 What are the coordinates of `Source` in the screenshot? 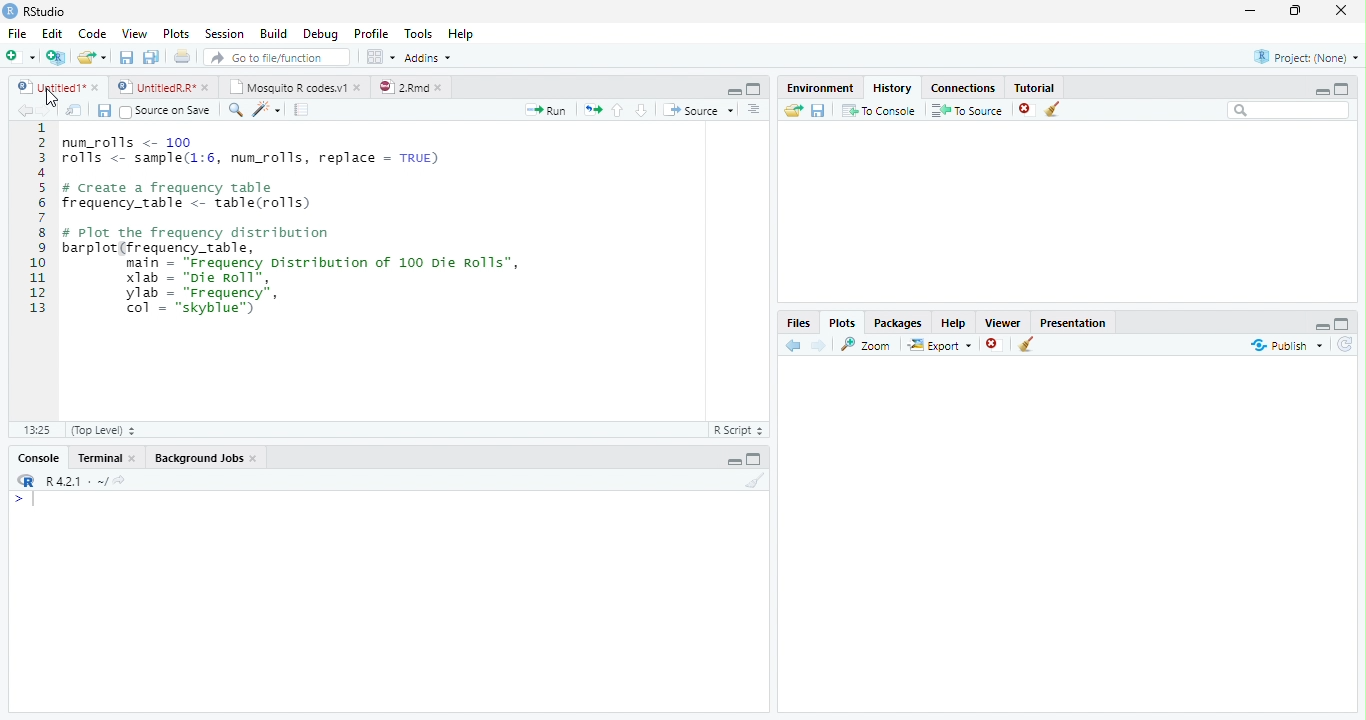 It's located at (698, 111).